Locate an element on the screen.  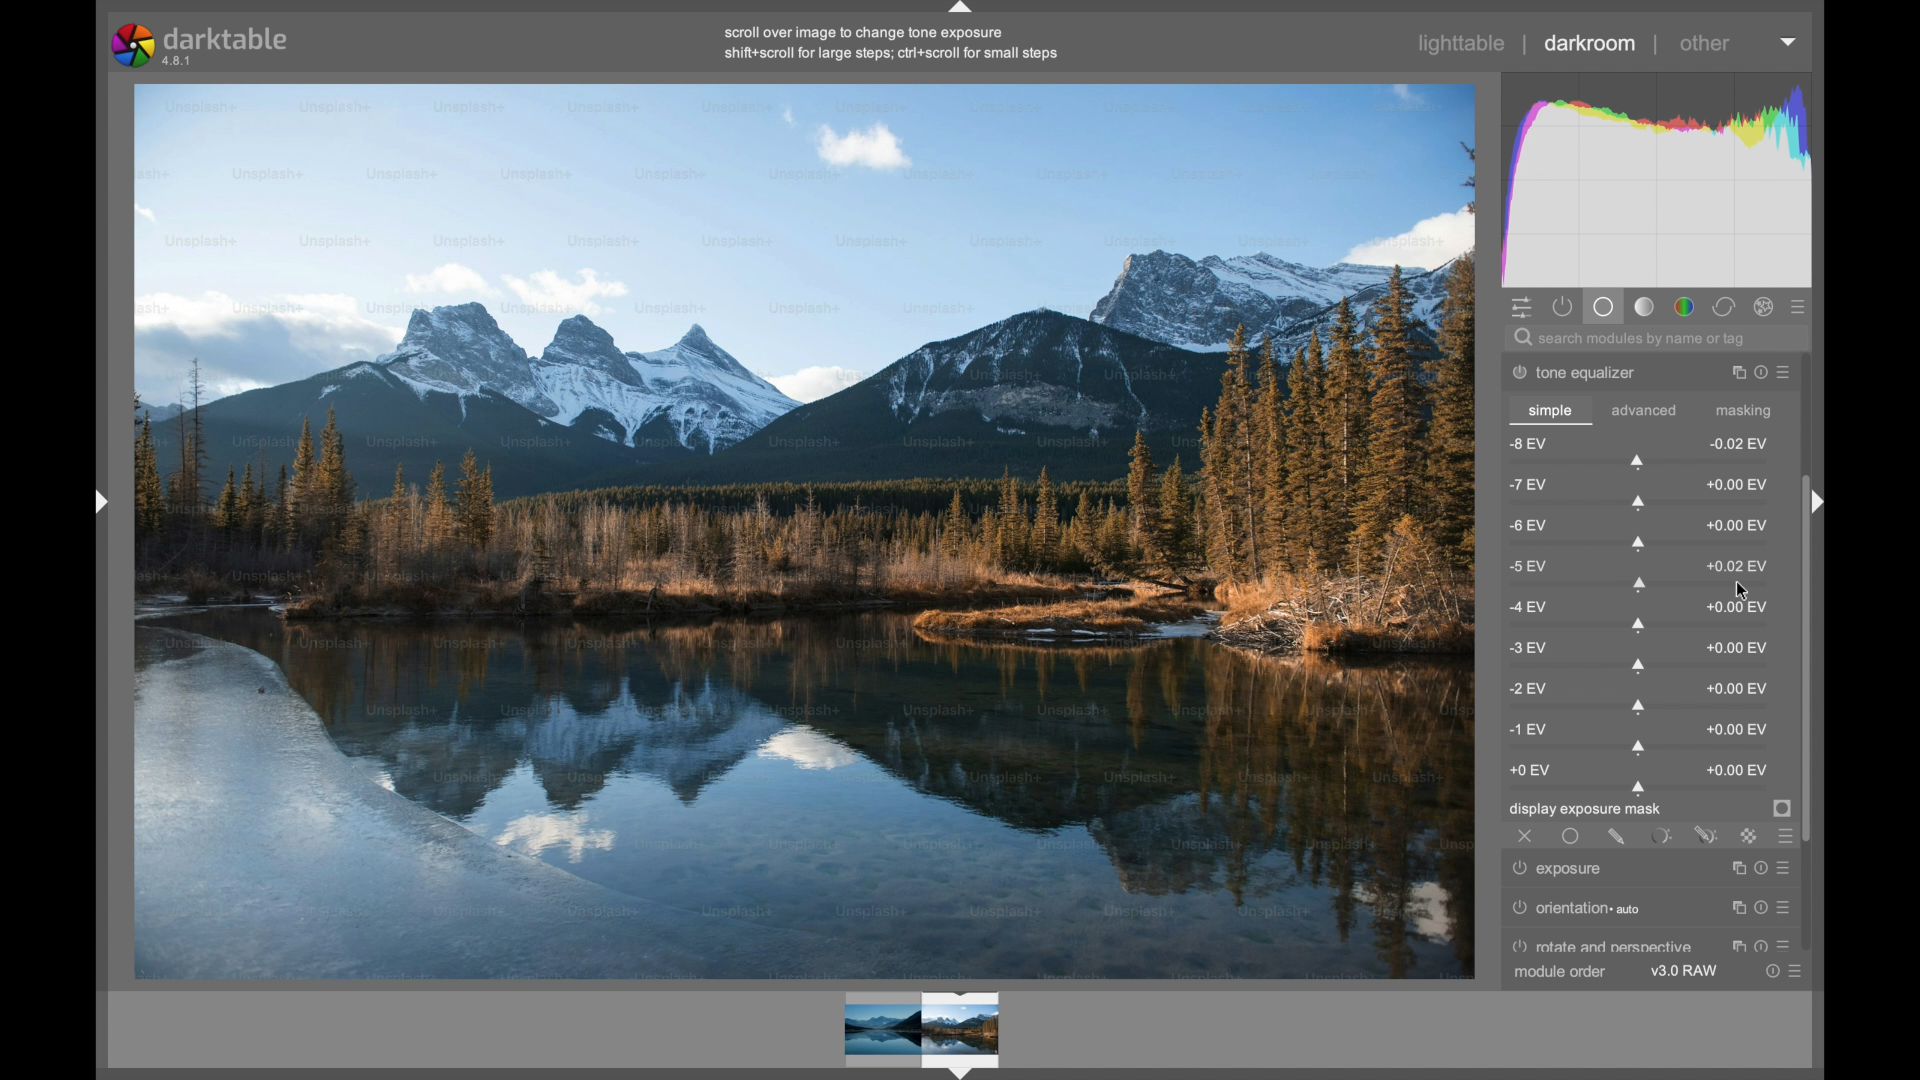
other is located at coordinates (1706, 43).